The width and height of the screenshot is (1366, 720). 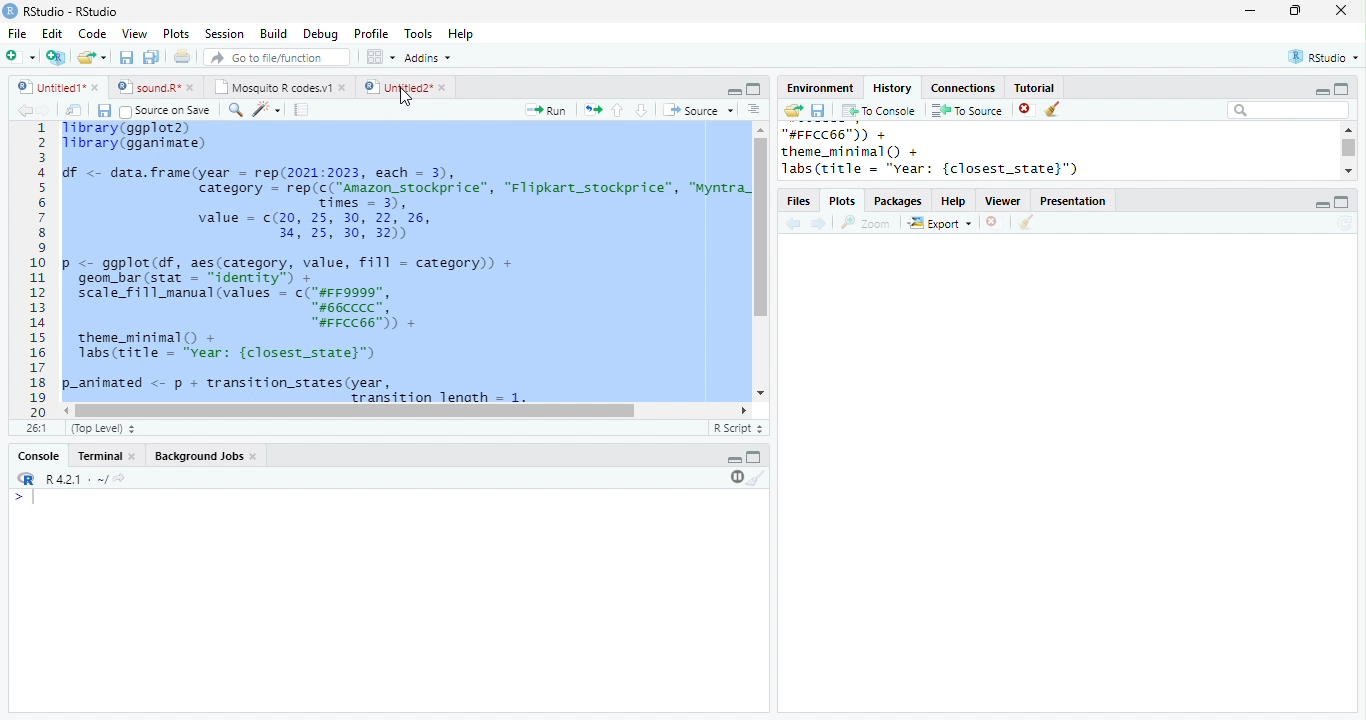 What do you see at coordinates (822, 89) in the screenshot?
I see `Environment` at bounding box center [822, 89].